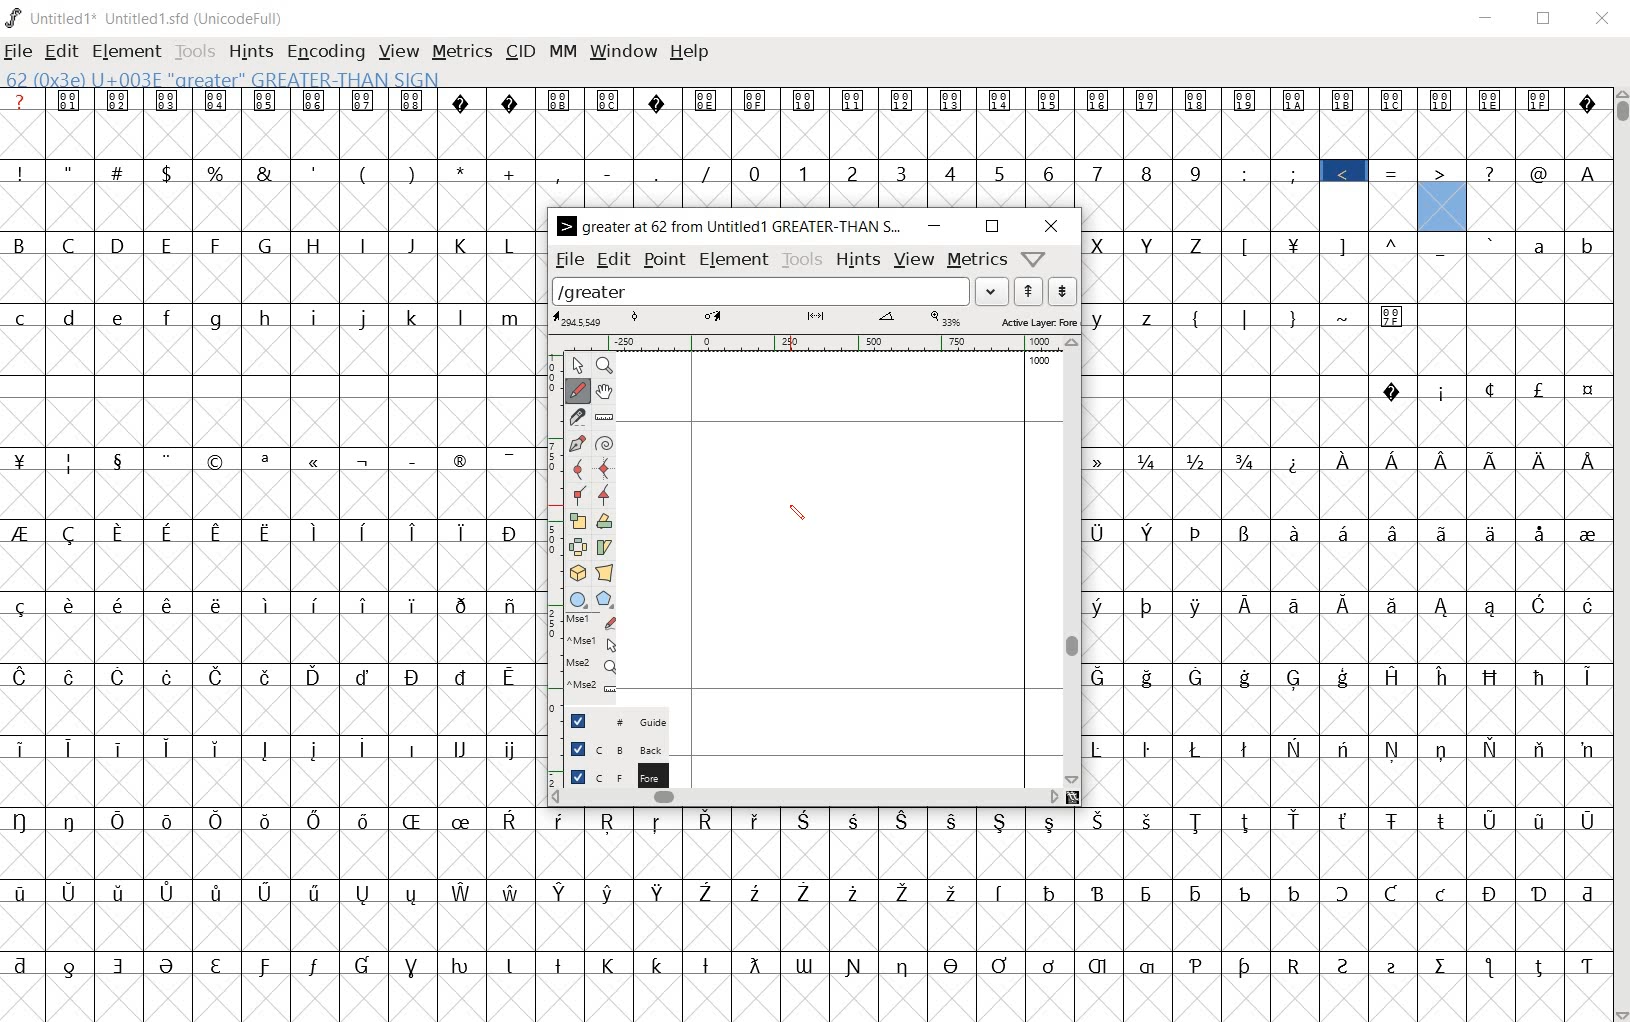 The height and width of the screenshot is (1022, 1630). What do you see at coordinates (796, 513) in the screenshot?
I see `pen tool/CURSOR LOCATION` at bounding box center [796, 513].